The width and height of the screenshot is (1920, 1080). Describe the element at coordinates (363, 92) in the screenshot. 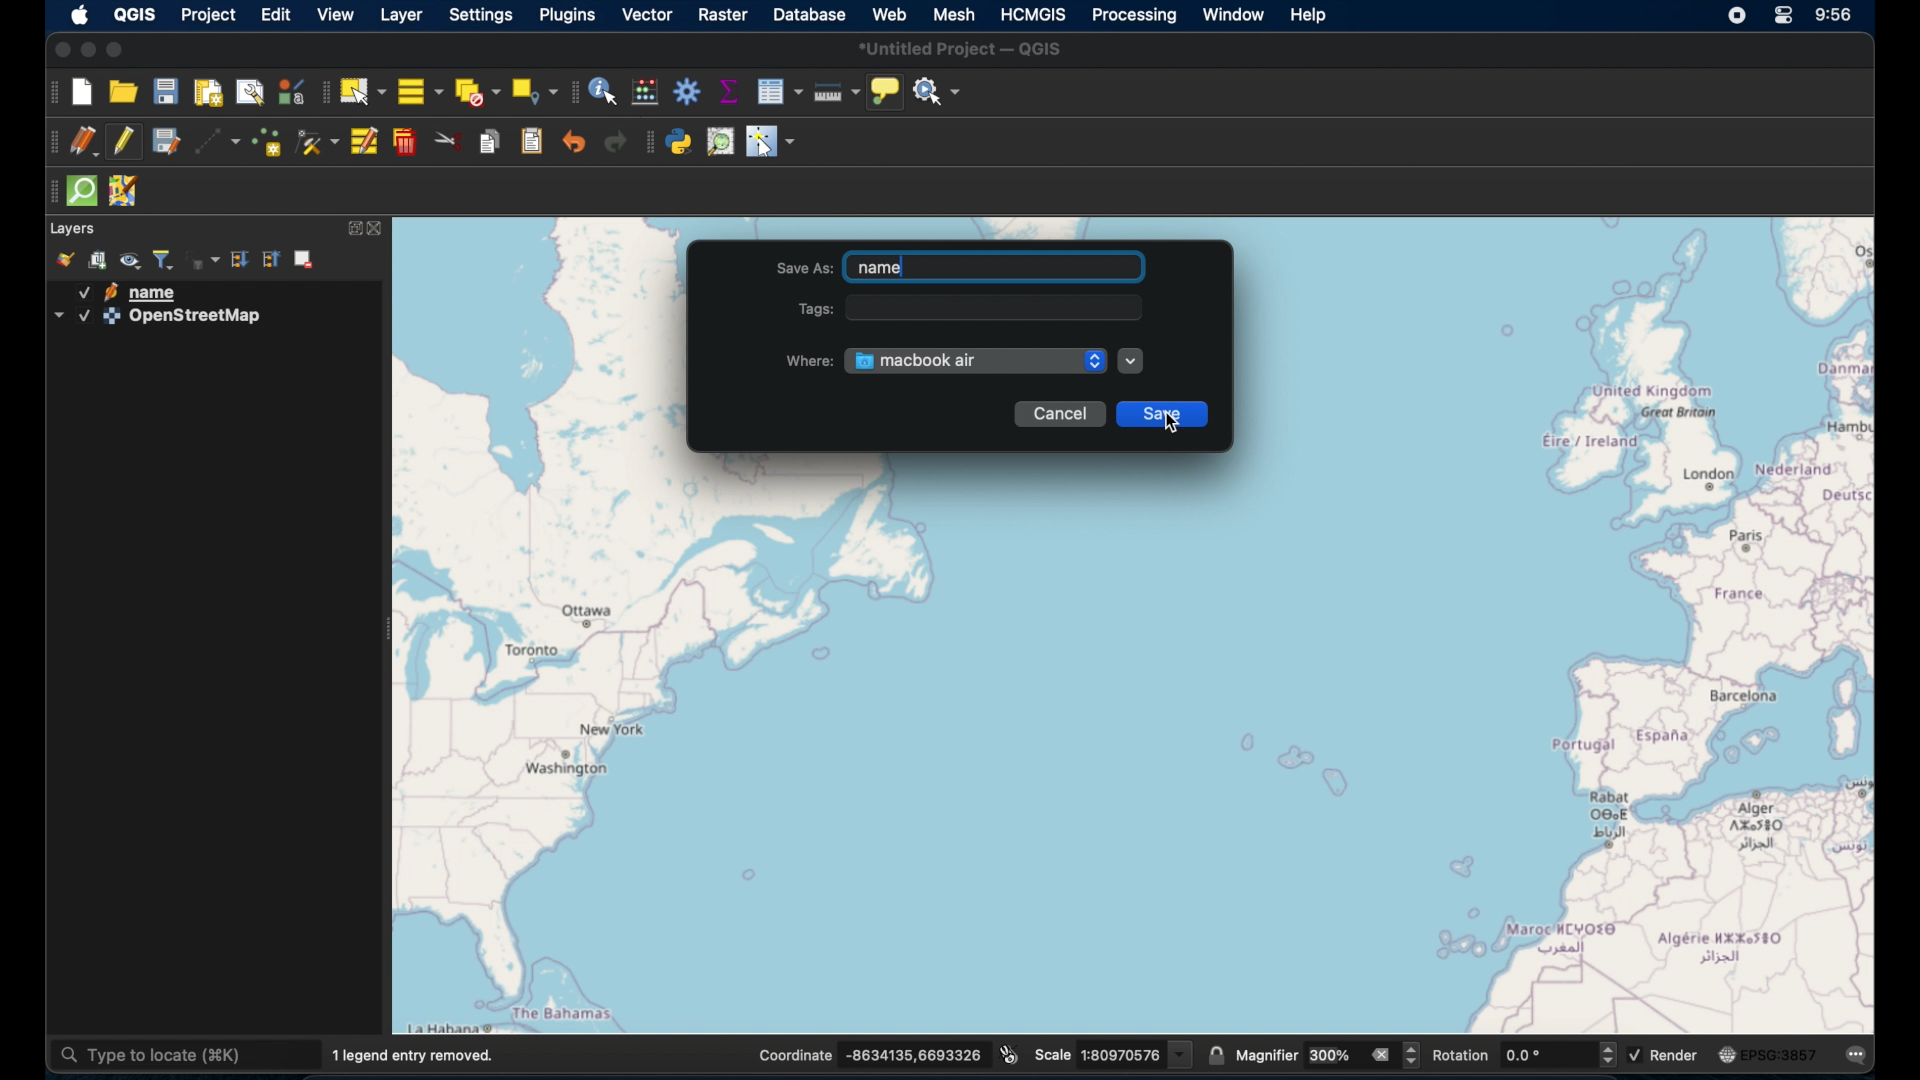

I see `select features by area. or single click` at that location.